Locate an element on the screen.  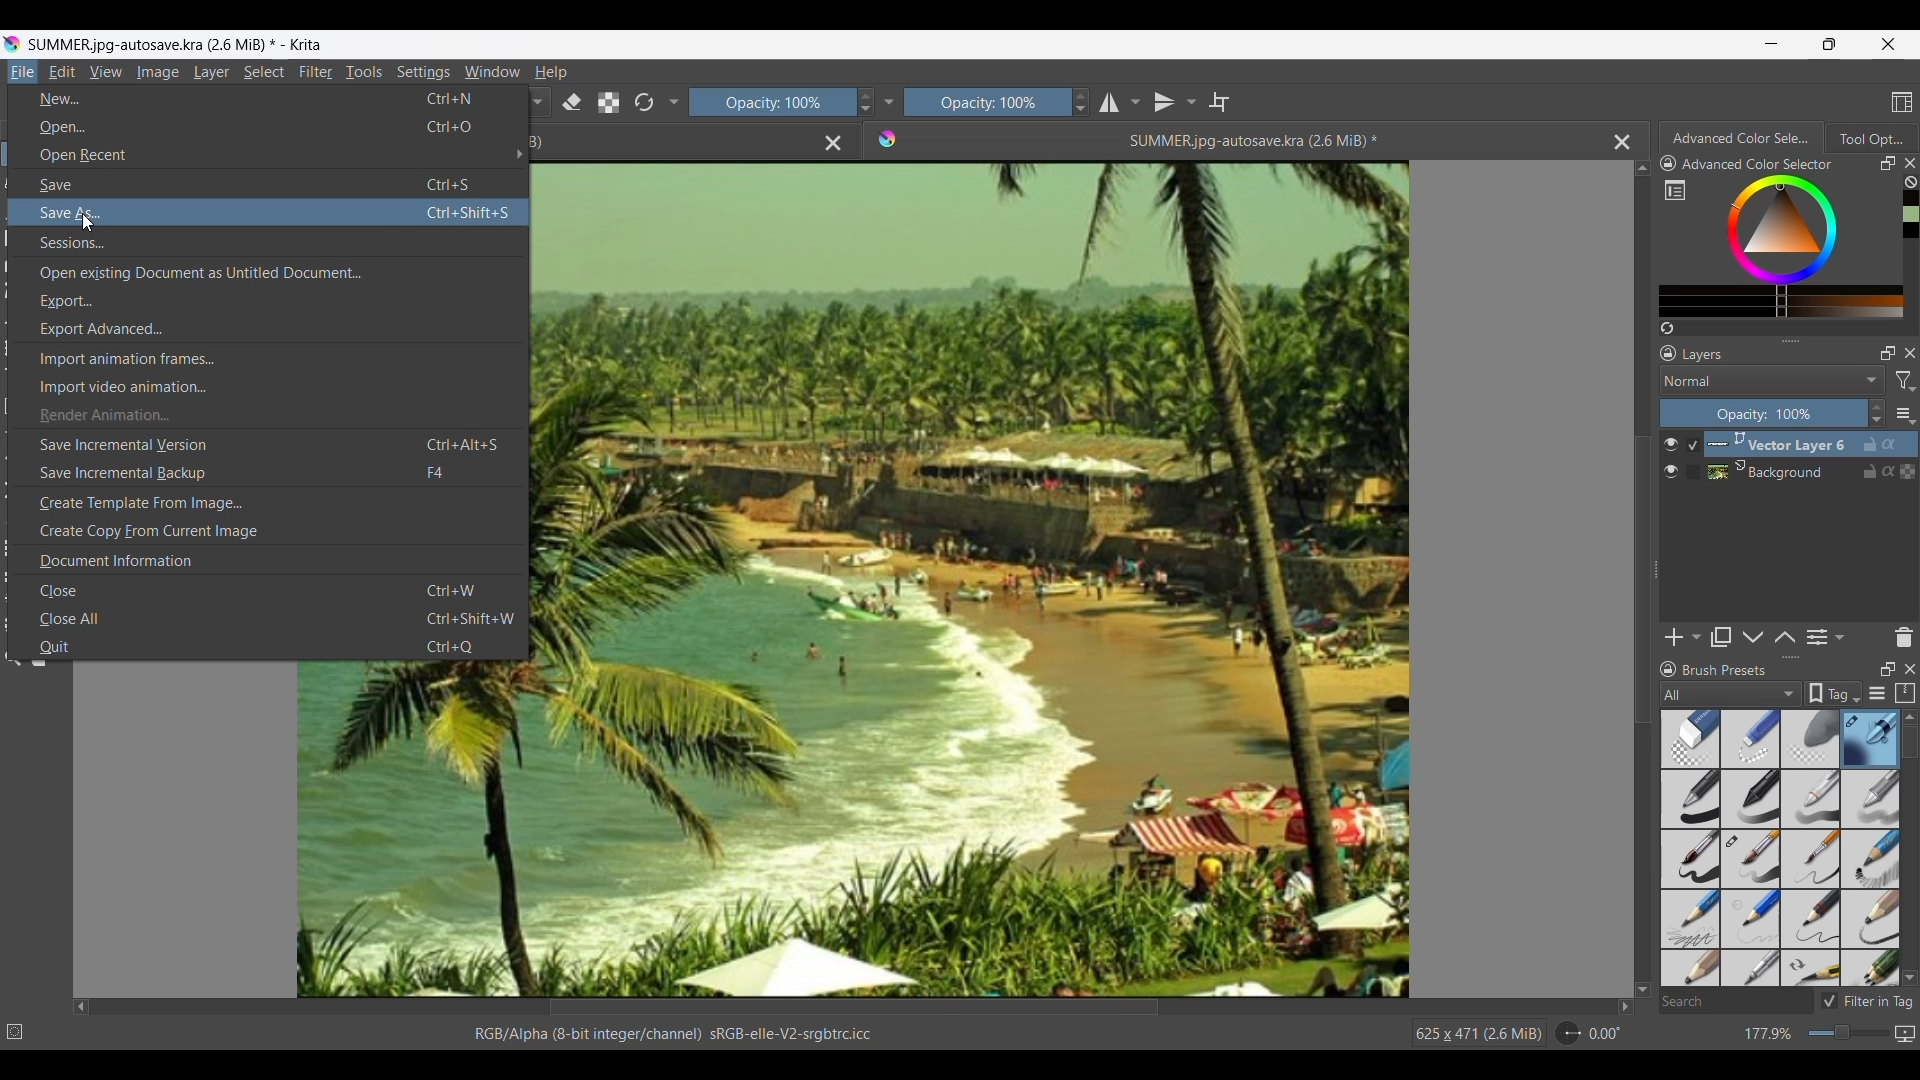
Title of panel is located at coordinates (1725, 670).